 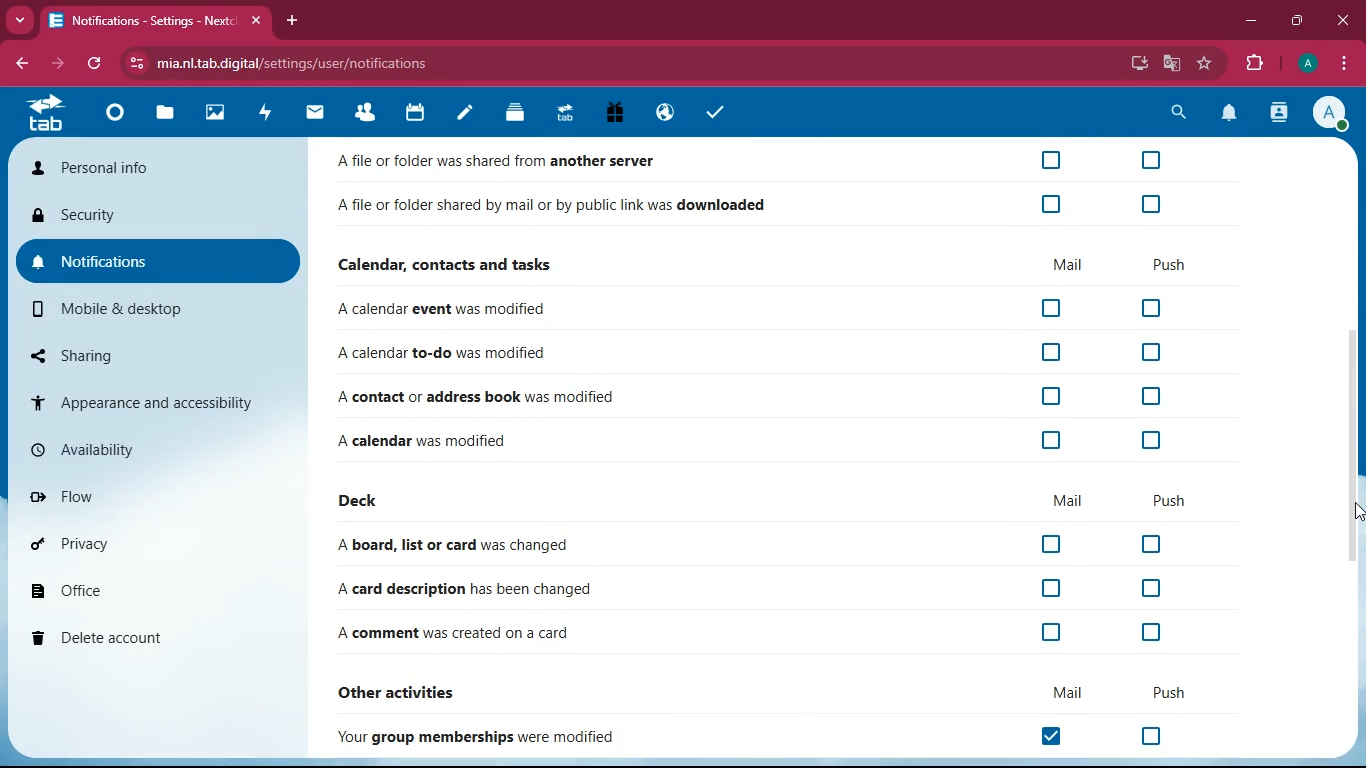 I want to click on mobile & desktop, so click(x=161, y=309).